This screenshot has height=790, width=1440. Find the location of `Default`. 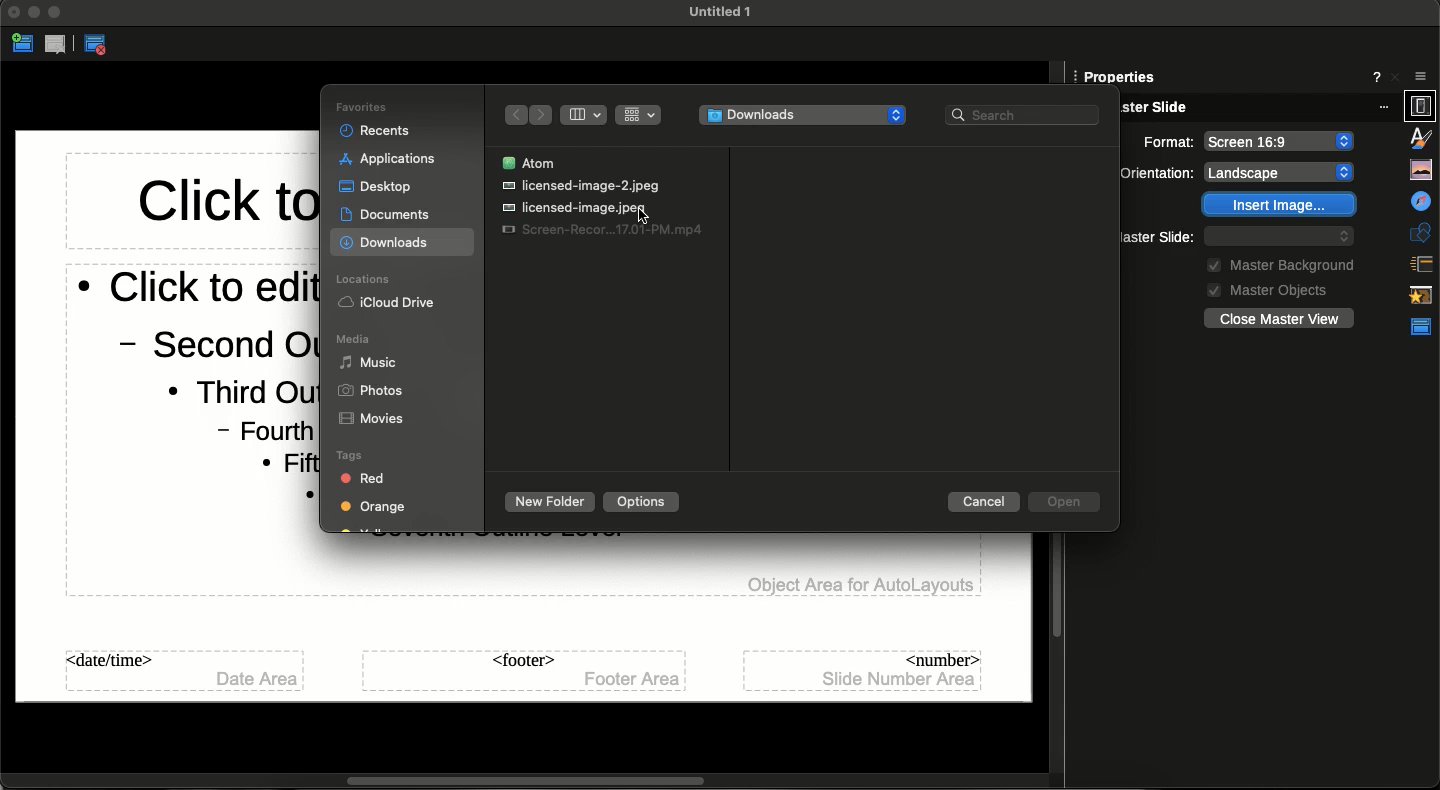

Default is located at coordinates (1280, 236).